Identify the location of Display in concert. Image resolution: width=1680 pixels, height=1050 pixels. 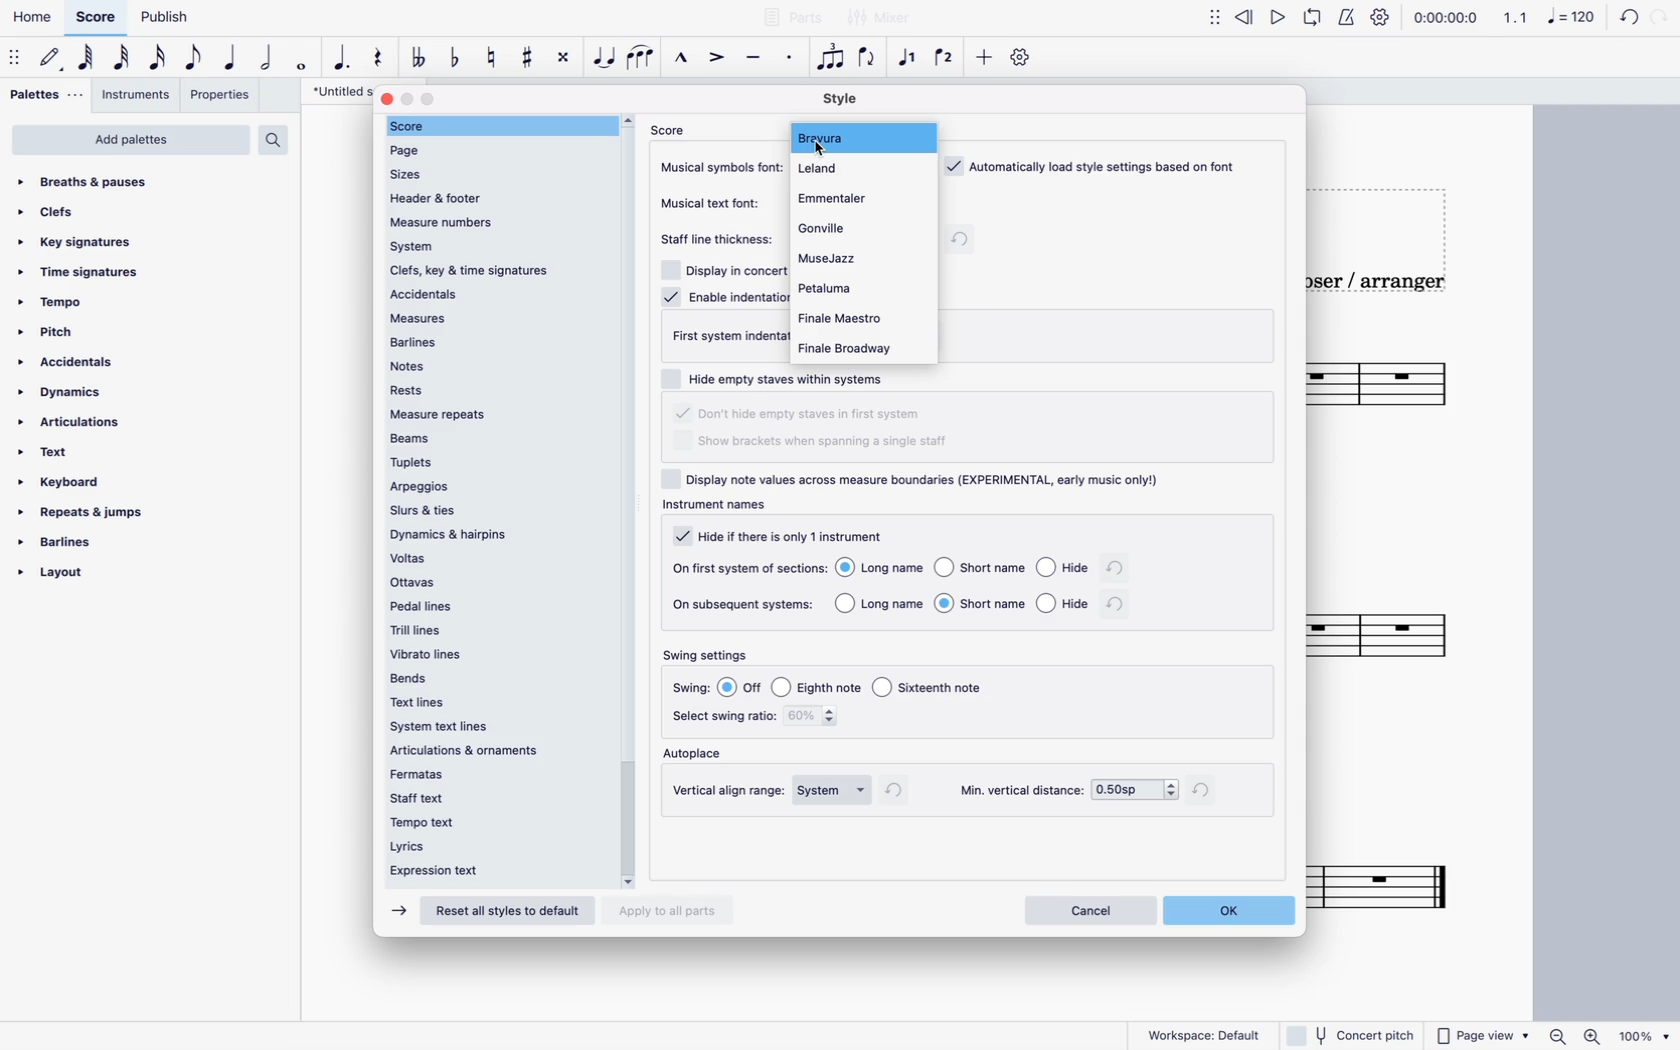
(724, 268).